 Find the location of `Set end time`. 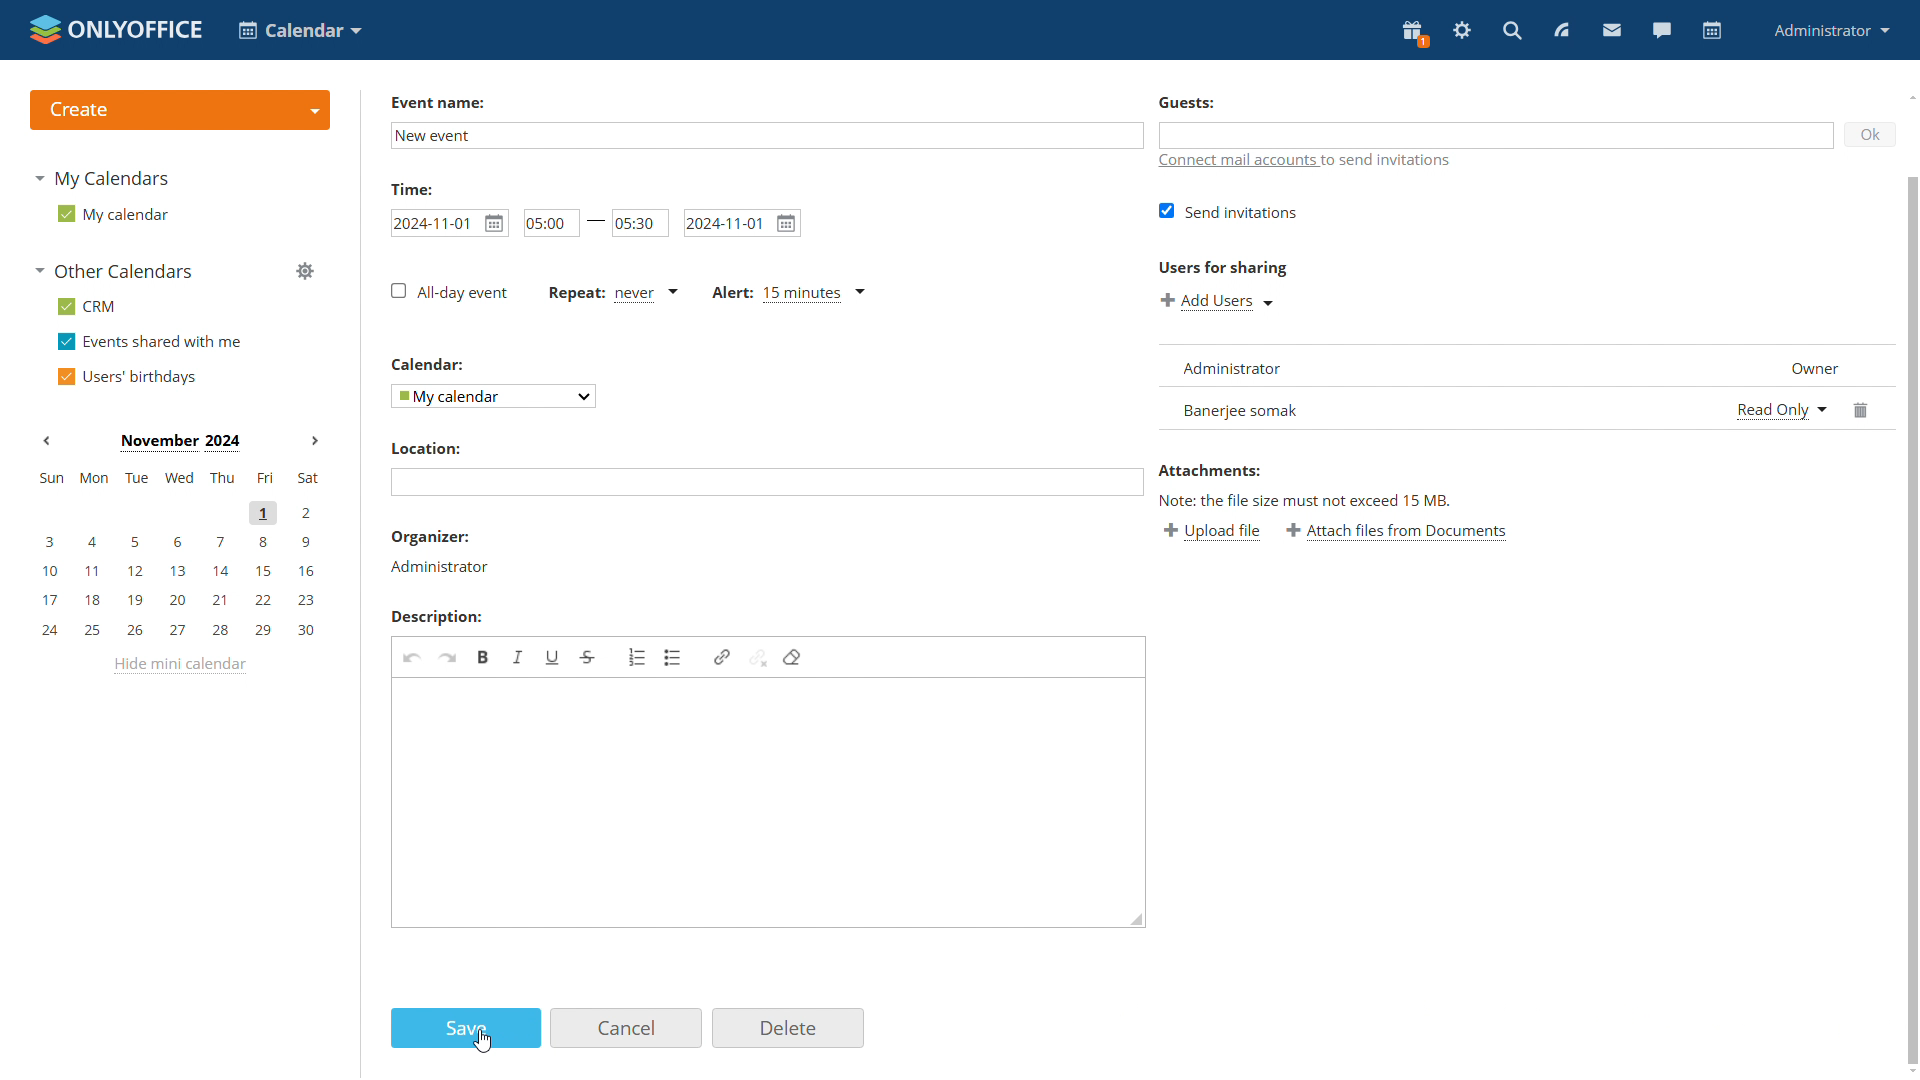

Set end time is located at coordinates (639, 222).